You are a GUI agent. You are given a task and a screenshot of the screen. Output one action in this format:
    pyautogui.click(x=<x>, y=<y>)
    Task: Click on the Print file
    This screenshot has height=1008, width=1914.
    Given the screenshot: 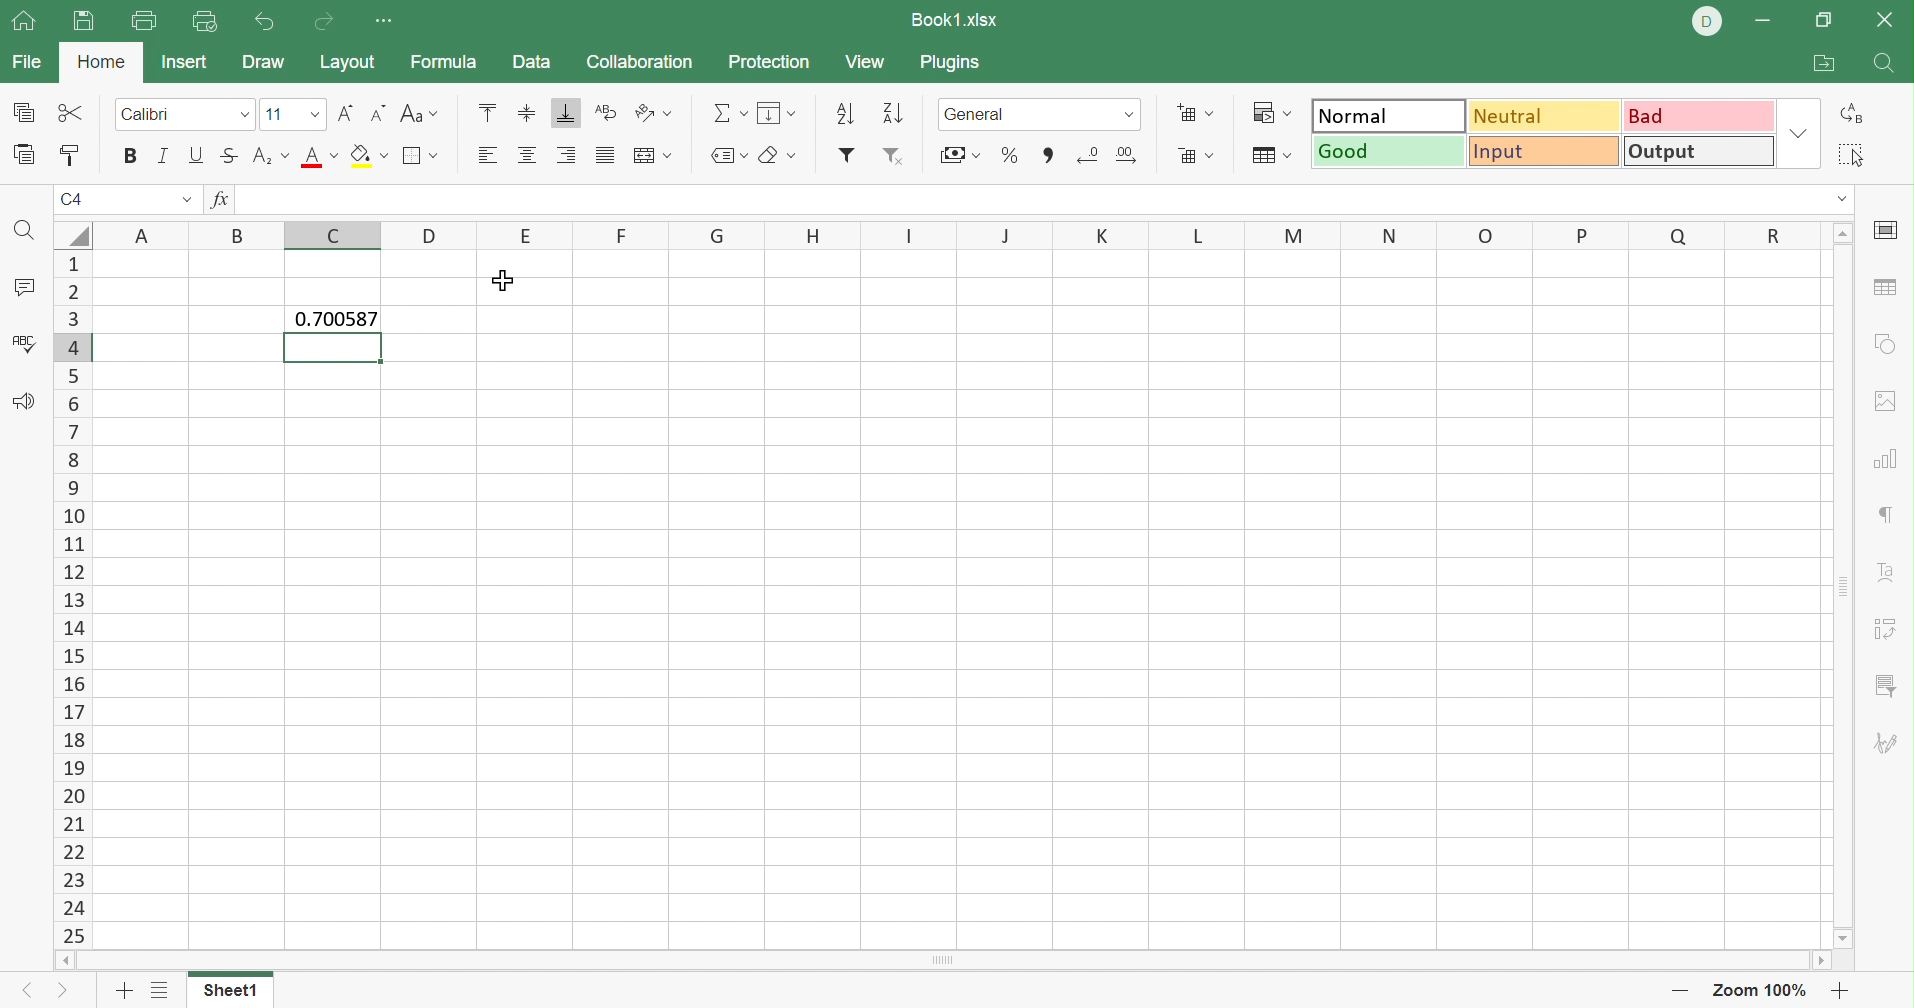 What is the action you would take?
    pyautogui.click(x=144, y=20)
    